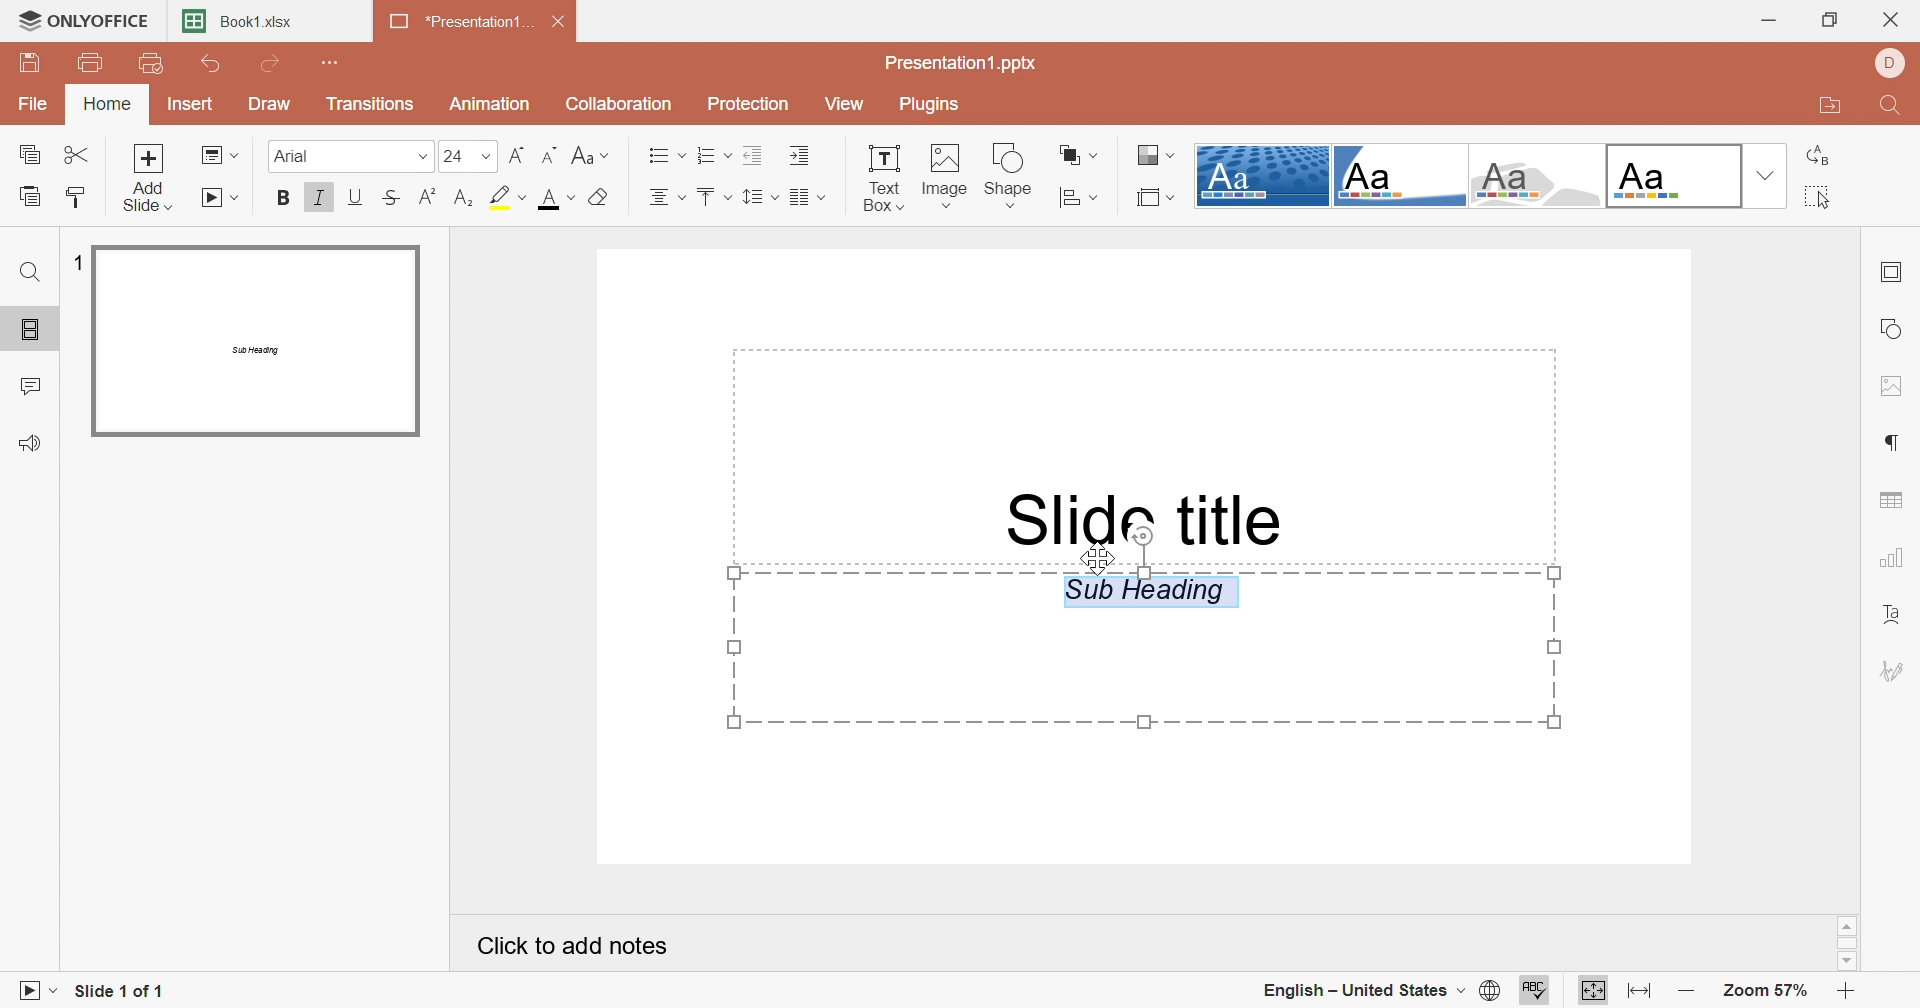 The height and width of the screenshot is (1008, 1920). What do you see at coordinates (351, 155) in the screenshot?
I see `Arial` at bounding box center [351, 155].